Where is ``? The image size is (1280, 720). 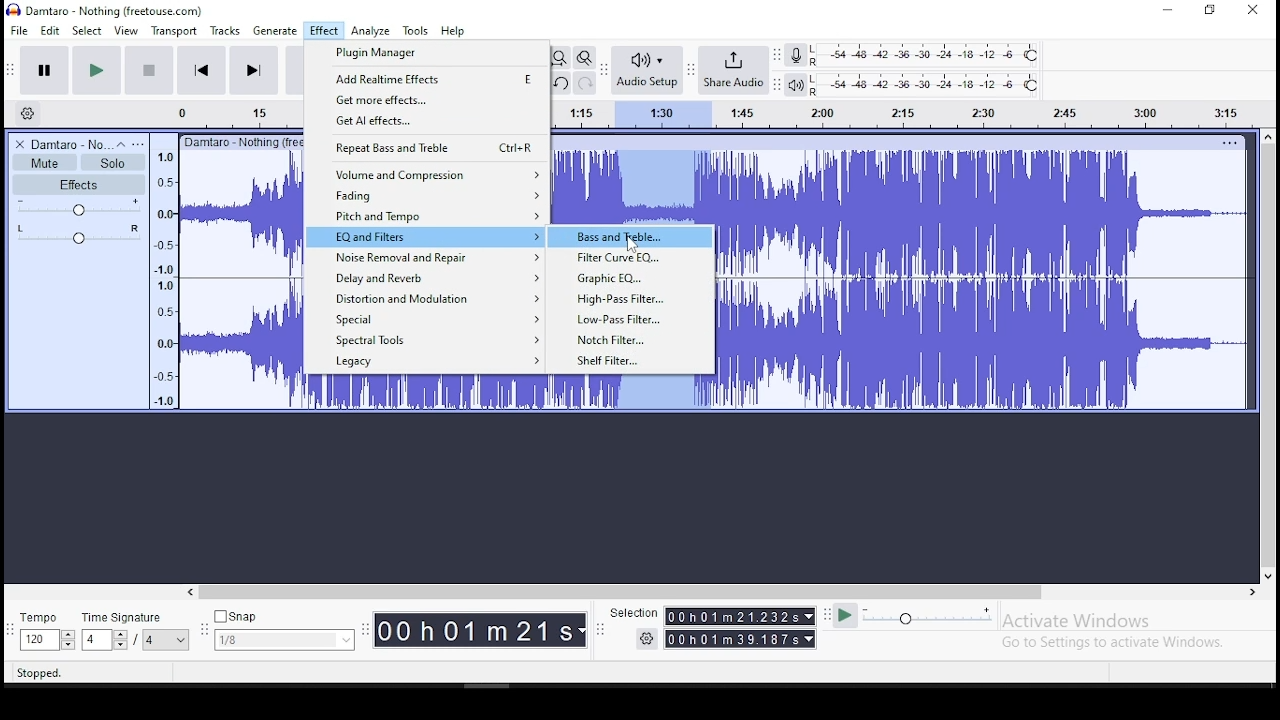  is located at coordinates (825, 615).